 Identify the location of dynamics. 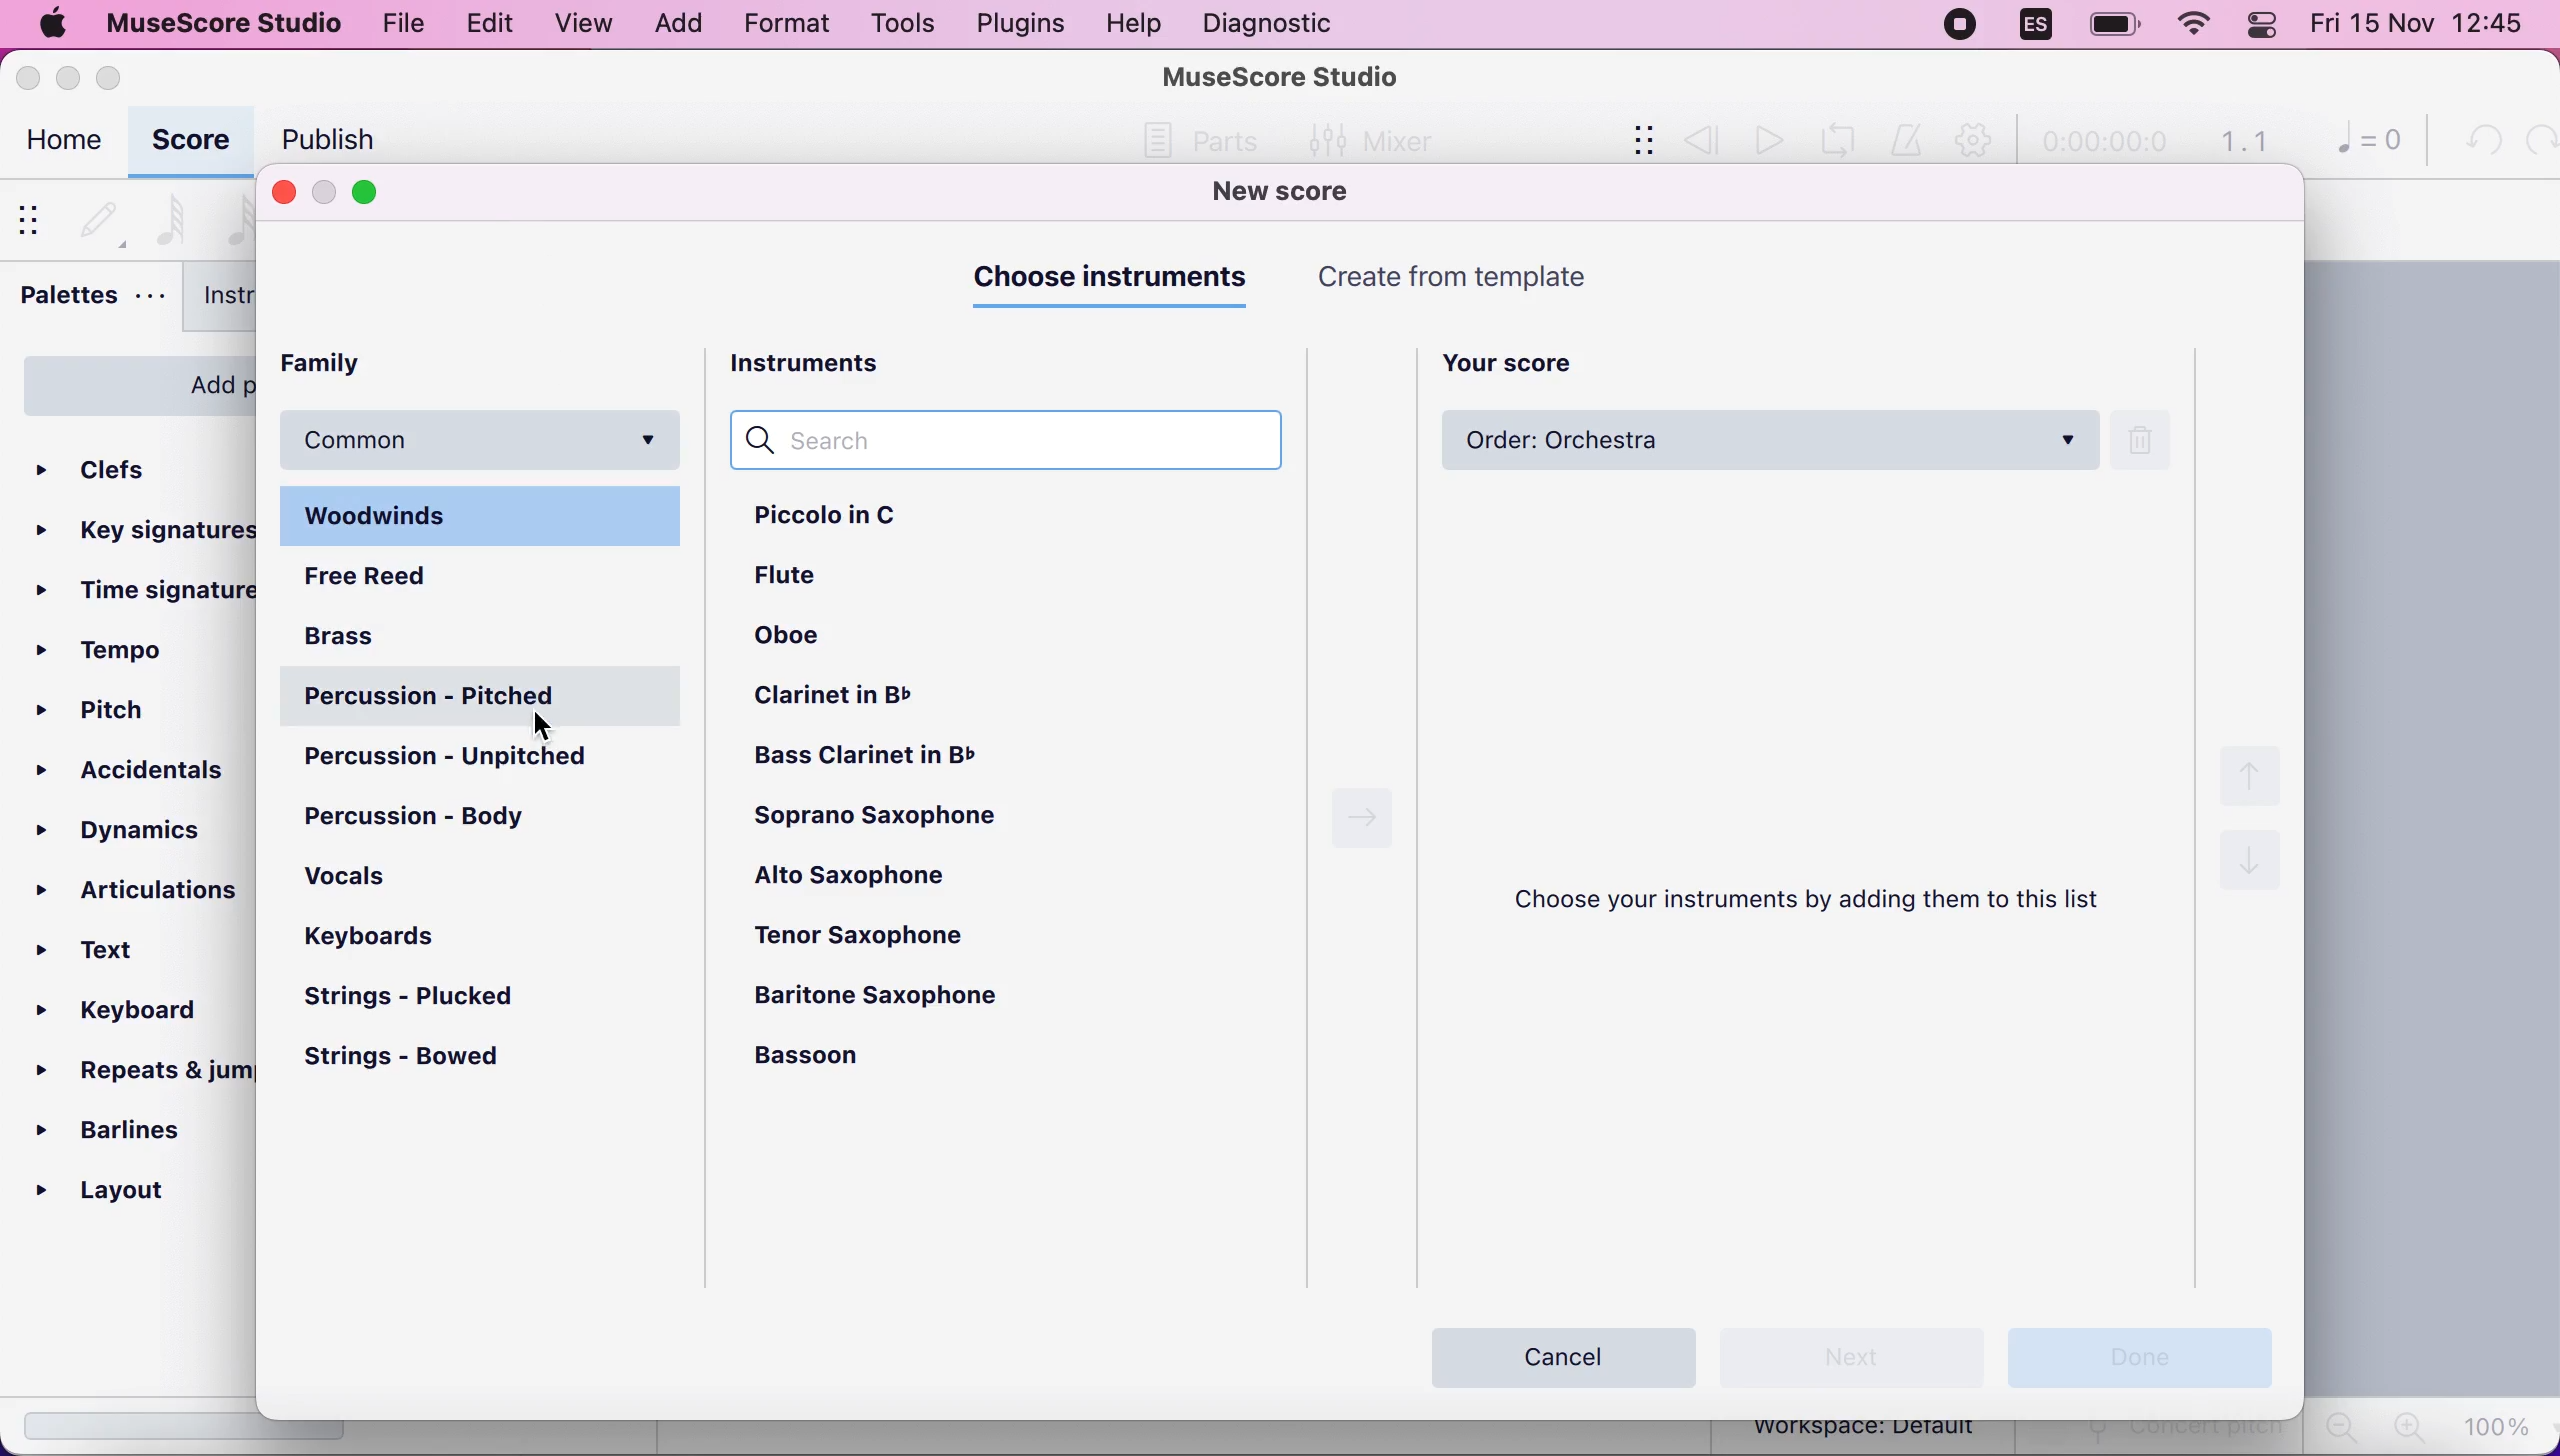
(138, 826).